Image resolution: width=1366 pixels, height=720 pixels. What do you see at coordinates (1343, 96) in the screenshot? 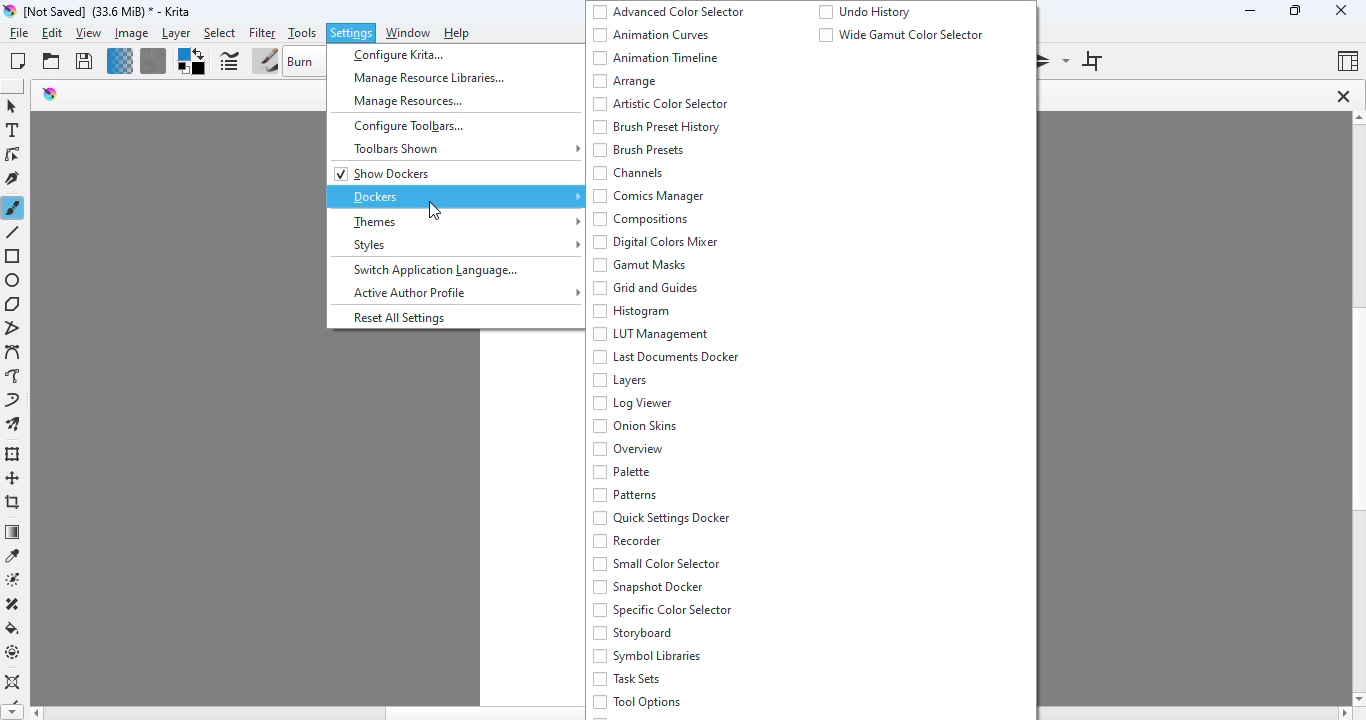
I see `close tab` at bounding box center [1343, 96].